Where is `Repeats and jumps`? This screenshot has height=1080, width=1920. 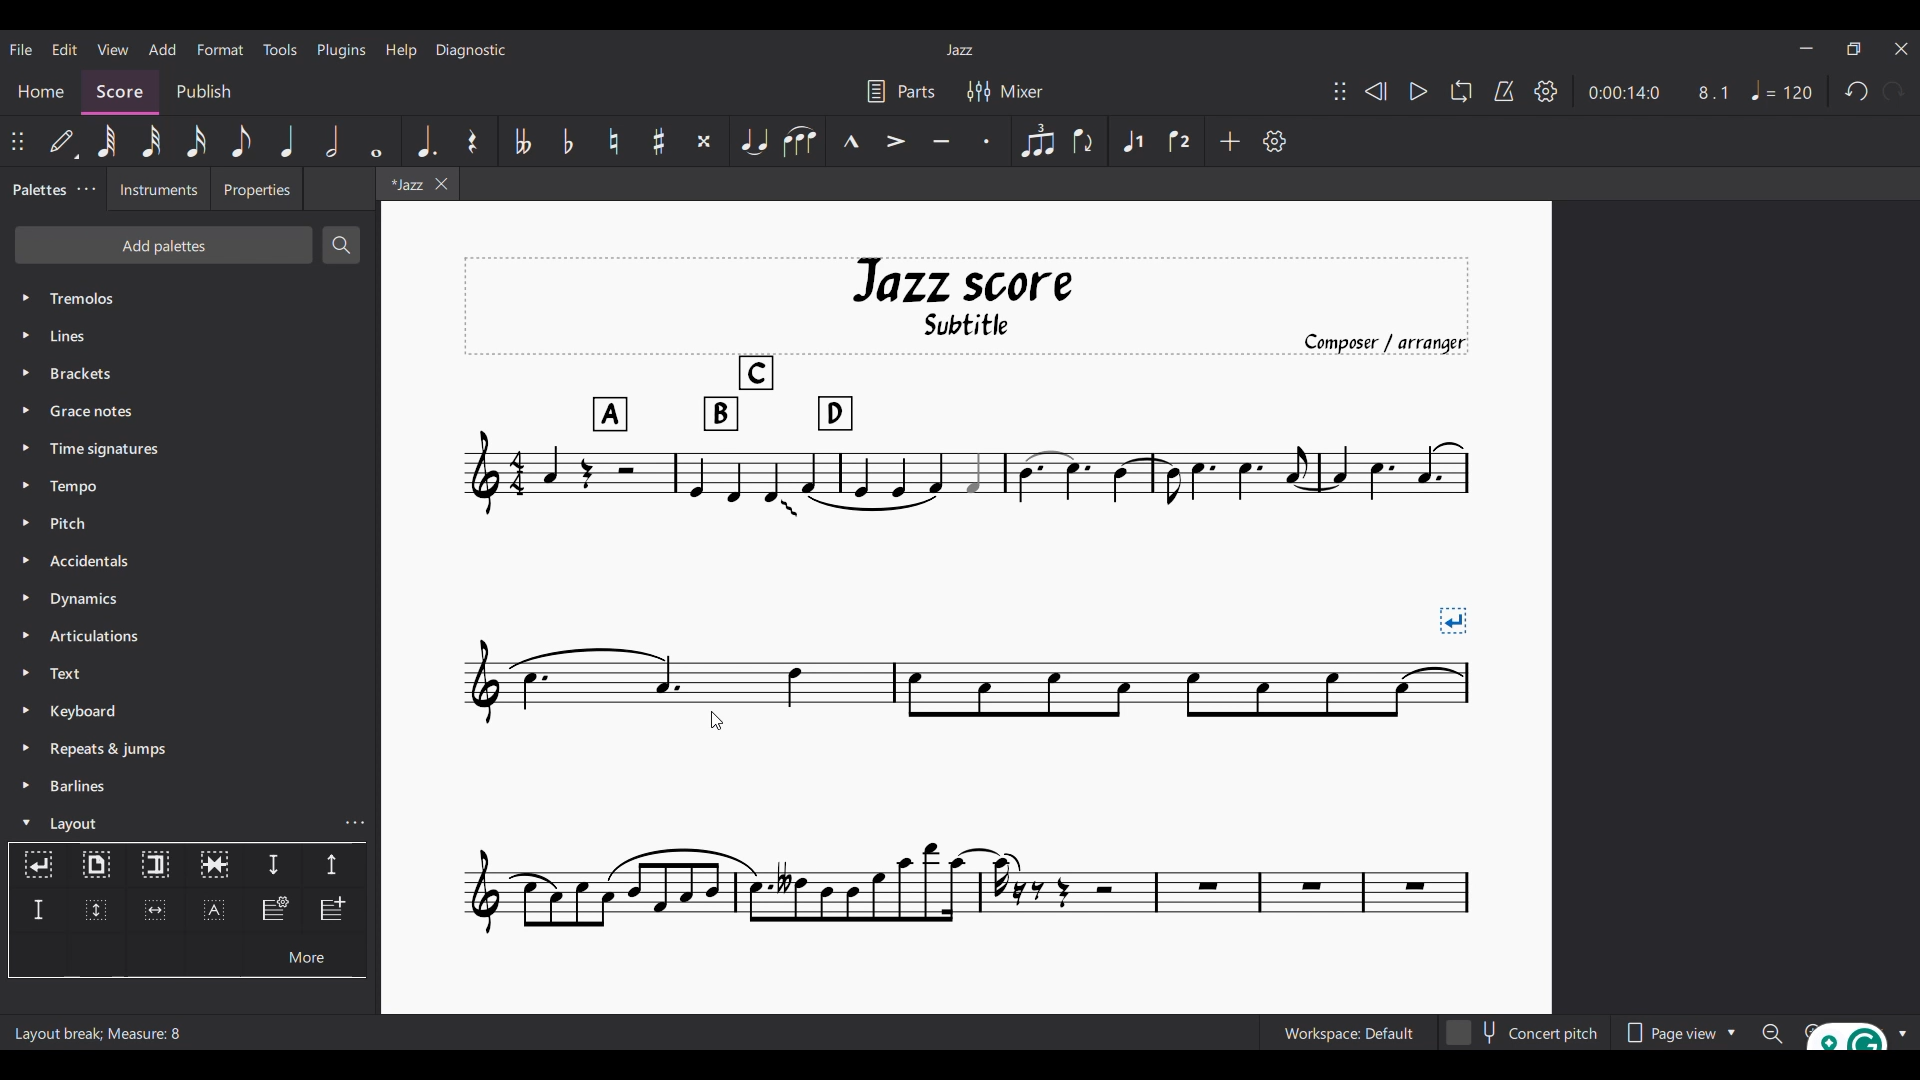
Repeats and jumps is located at coordinates (190, 749).